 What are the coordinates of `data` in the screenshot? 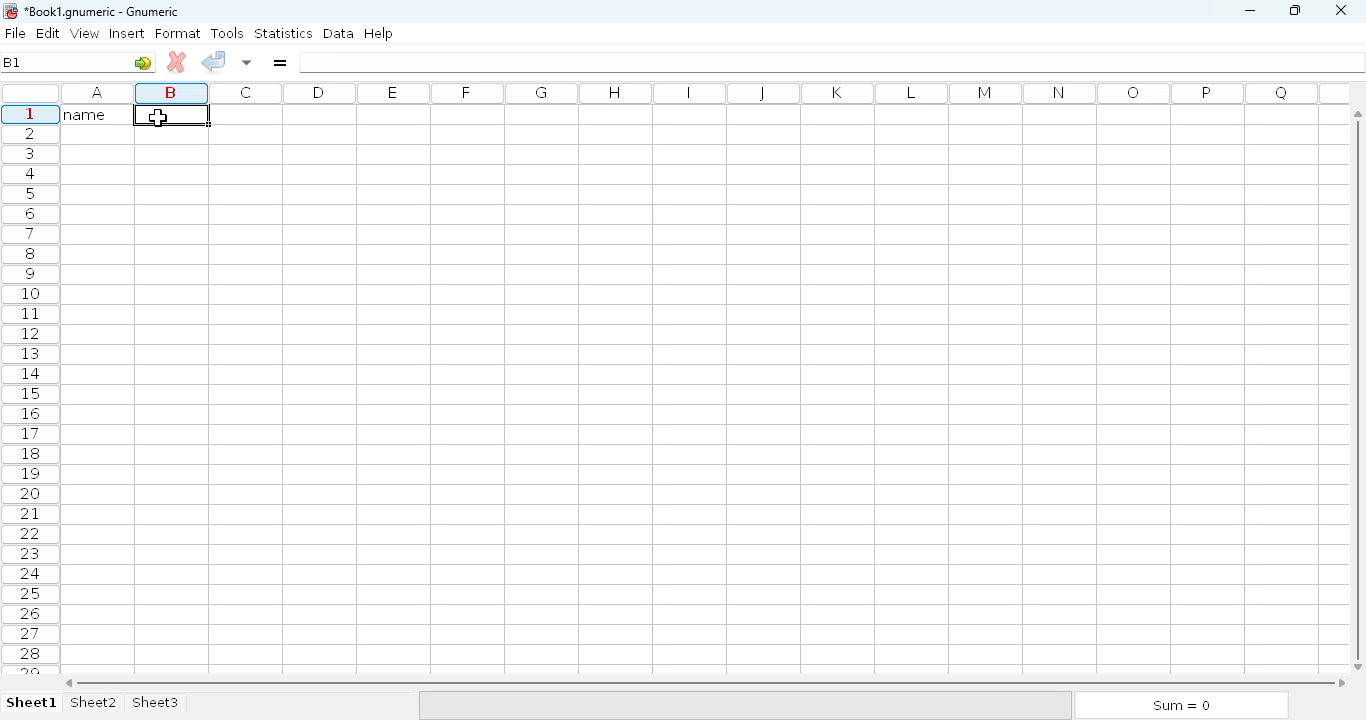 It's located at (339, 33).